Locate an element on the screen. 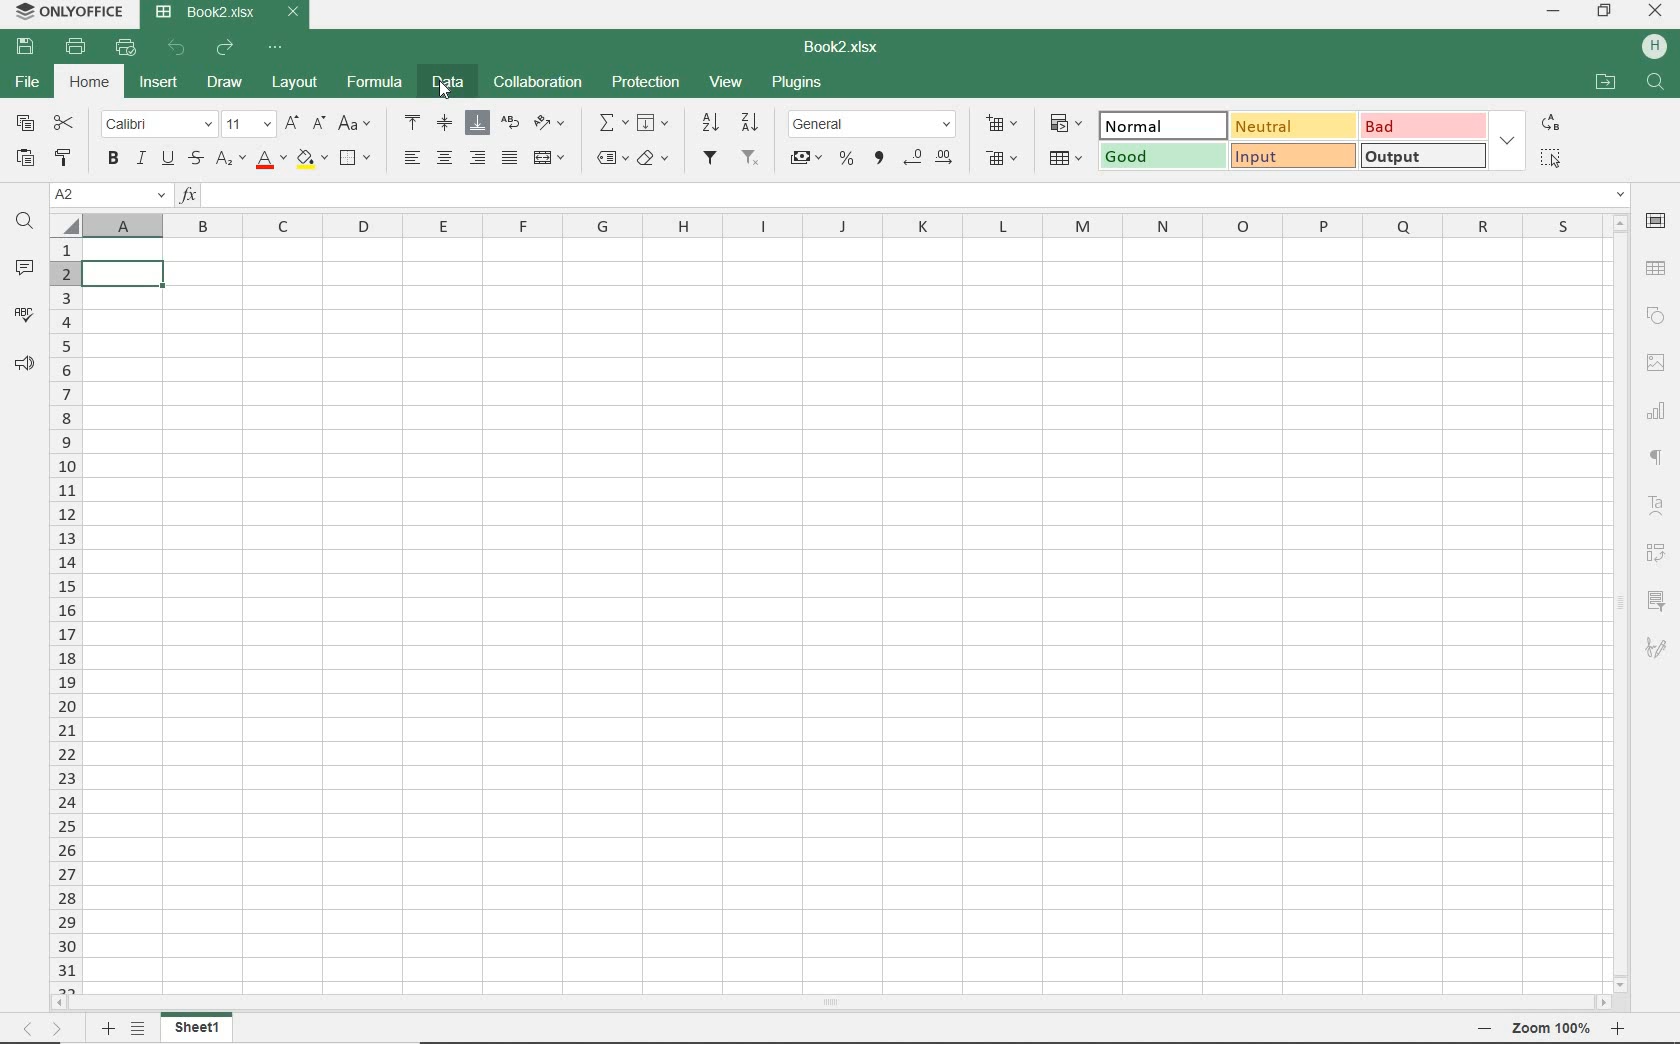 Image resolution: width=1680 pixels, height=1044 pixels. FONT is located at coordinates (155, 124).